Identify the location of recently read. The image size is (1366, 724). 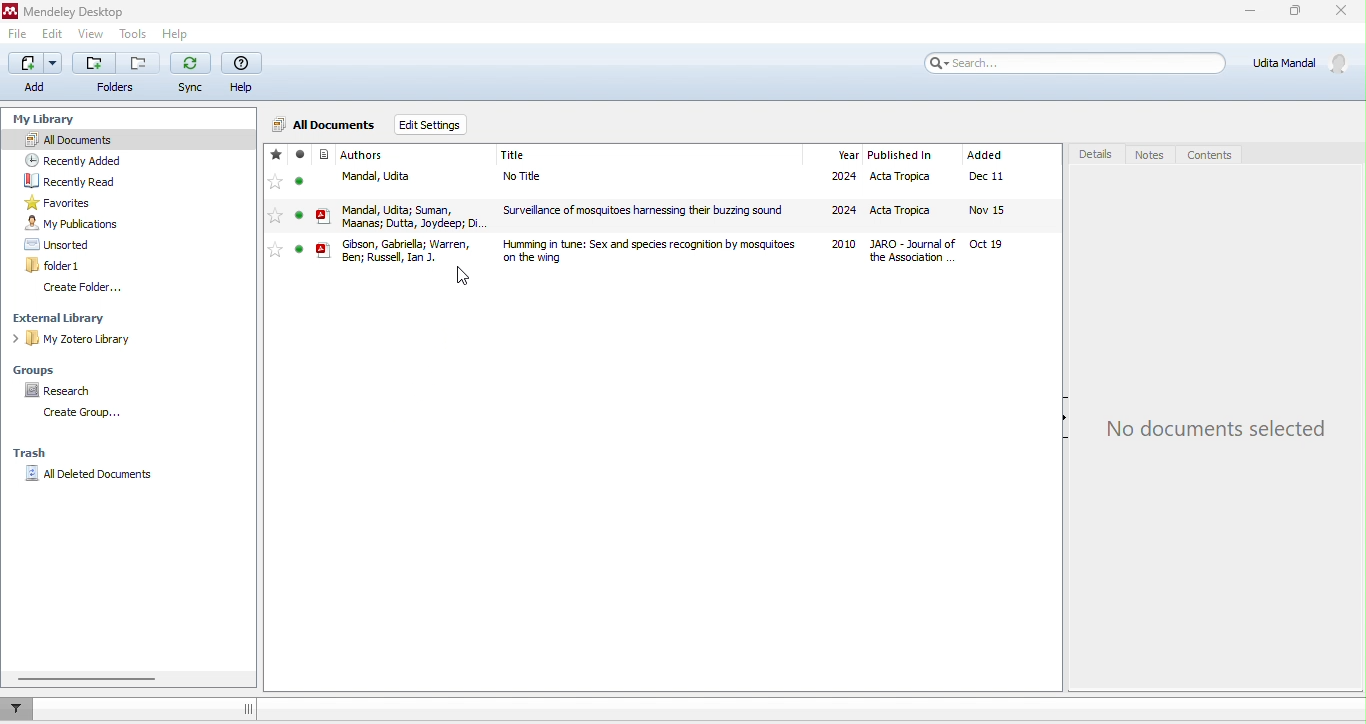
(73, 181).